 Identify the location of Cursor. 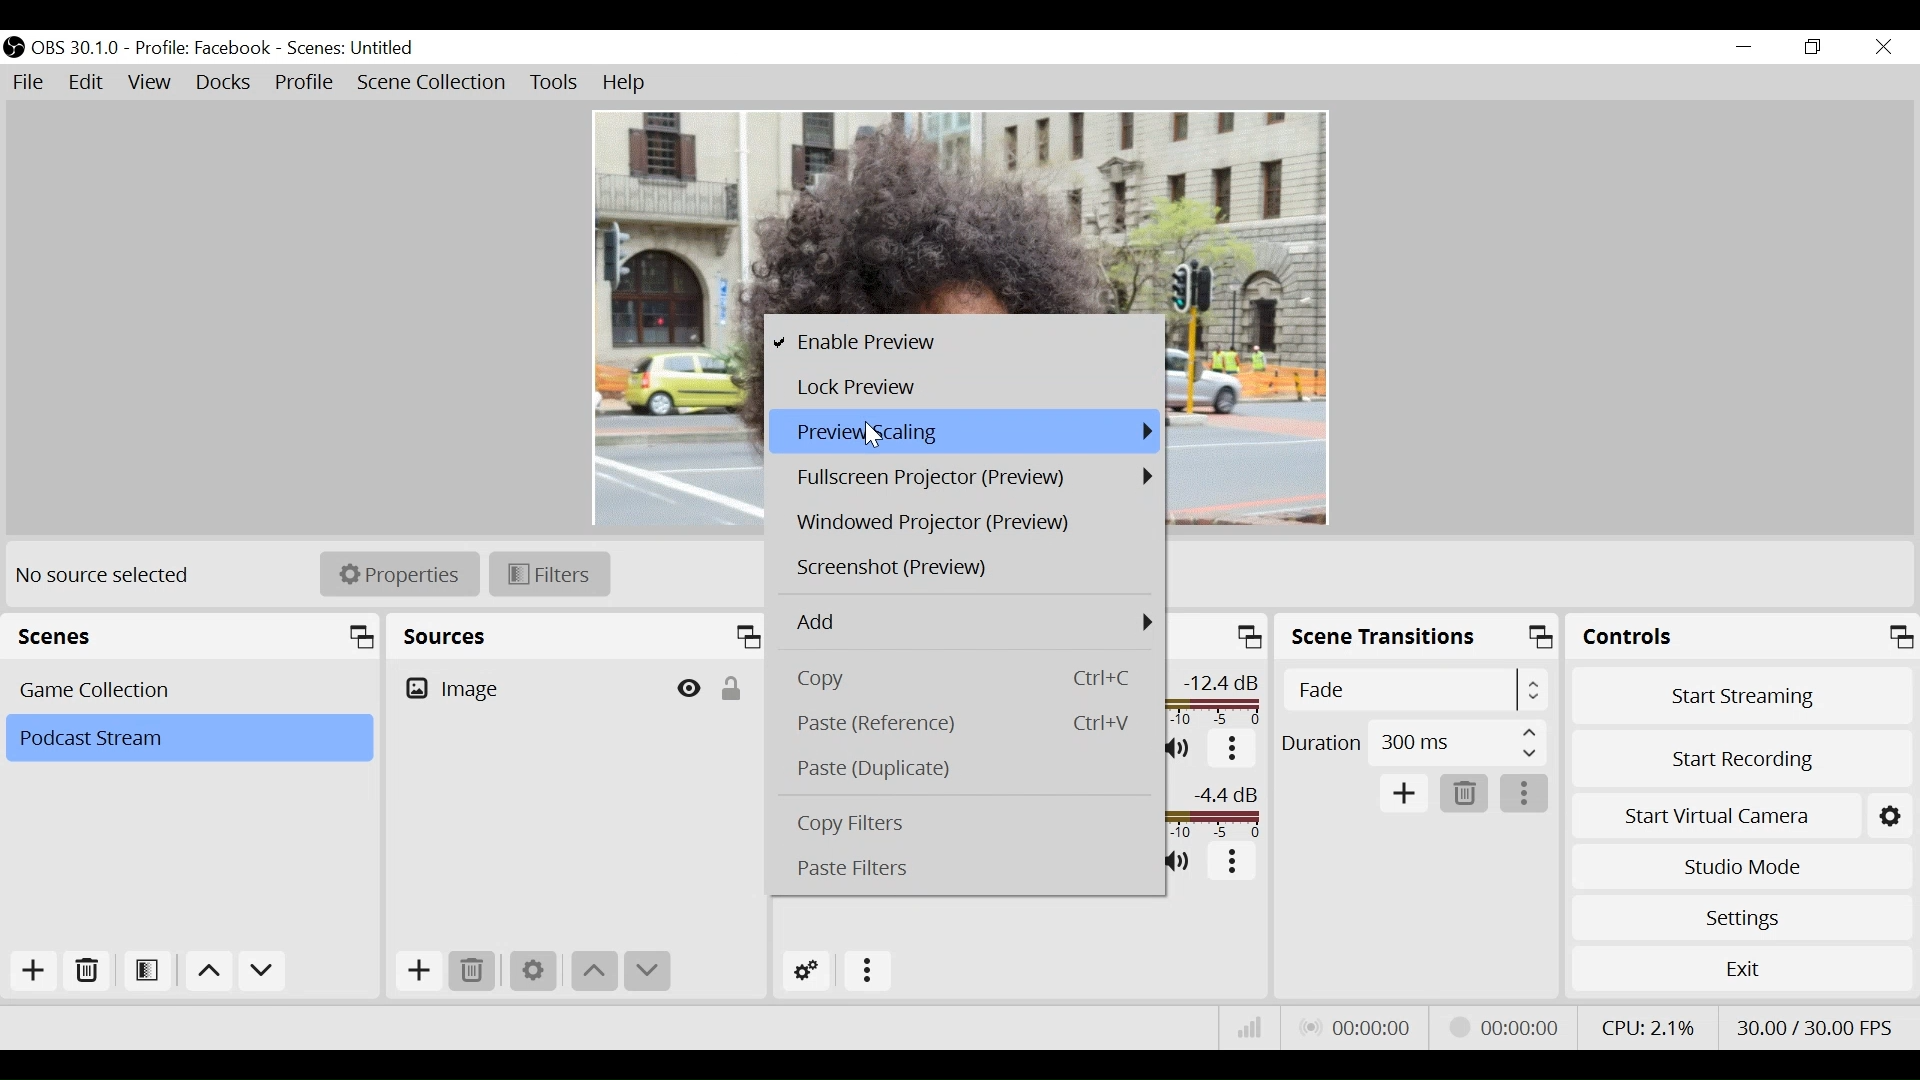
(872, 434).